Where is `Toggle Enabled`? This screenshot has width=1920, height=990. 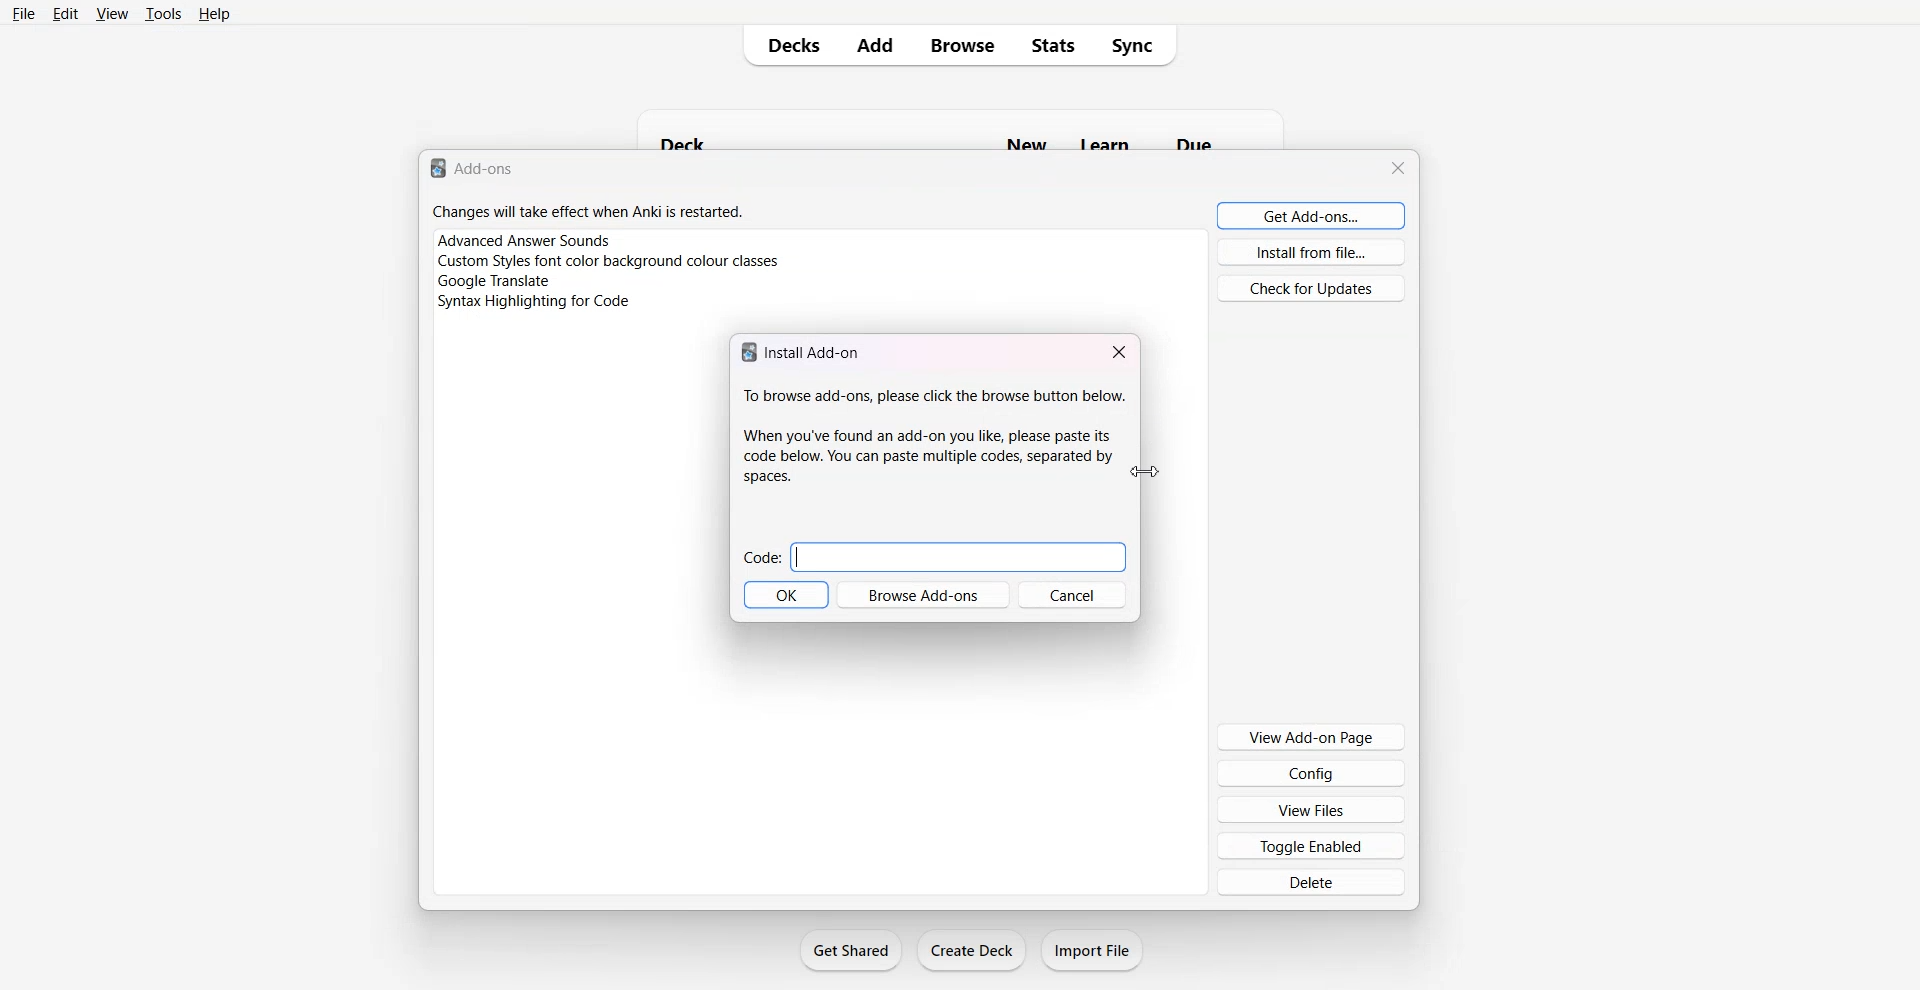
Toggle Enabled is located at coordinates (1310, 845).